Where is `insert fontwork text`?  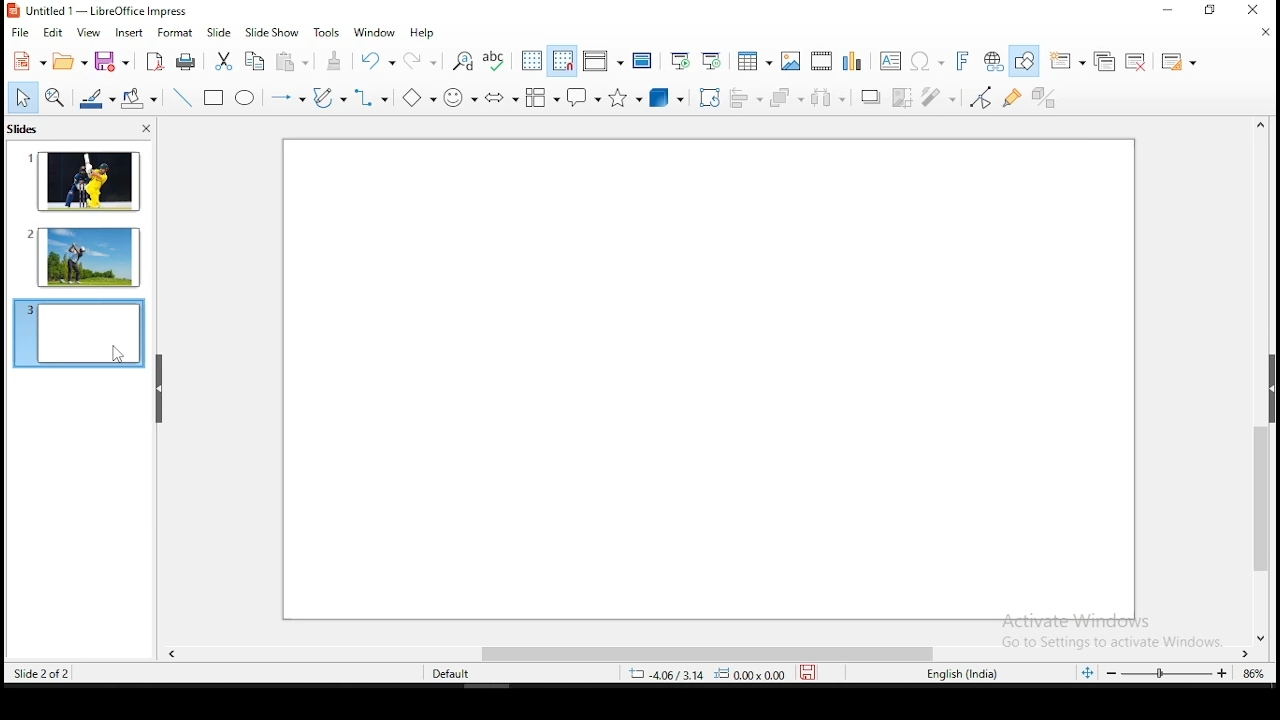 insert fontwork text is located at coordinates (961, 59).